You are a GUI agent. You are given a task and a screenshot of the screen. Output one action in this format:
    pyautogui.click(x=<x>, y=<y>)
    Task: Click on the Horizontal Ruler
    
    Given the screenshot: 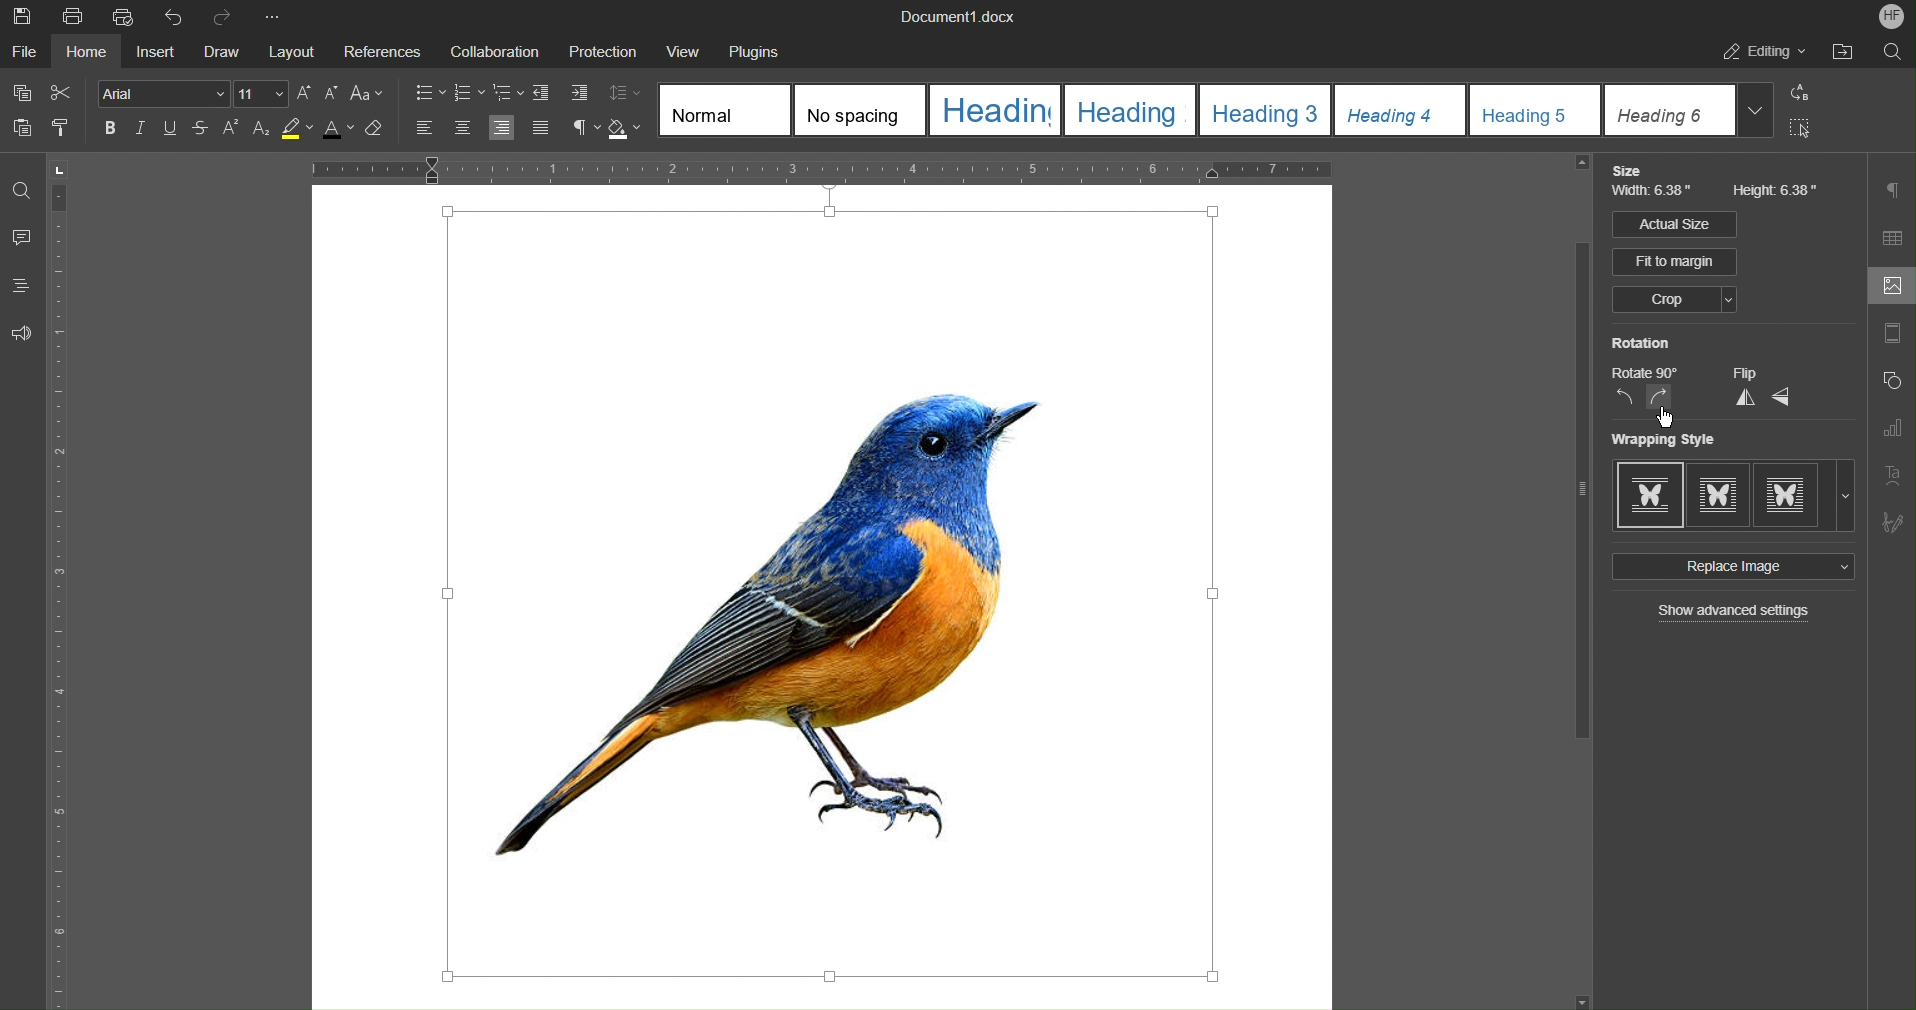 What is the action you would take?
    pyautogui.click(x=885, y=168)
    